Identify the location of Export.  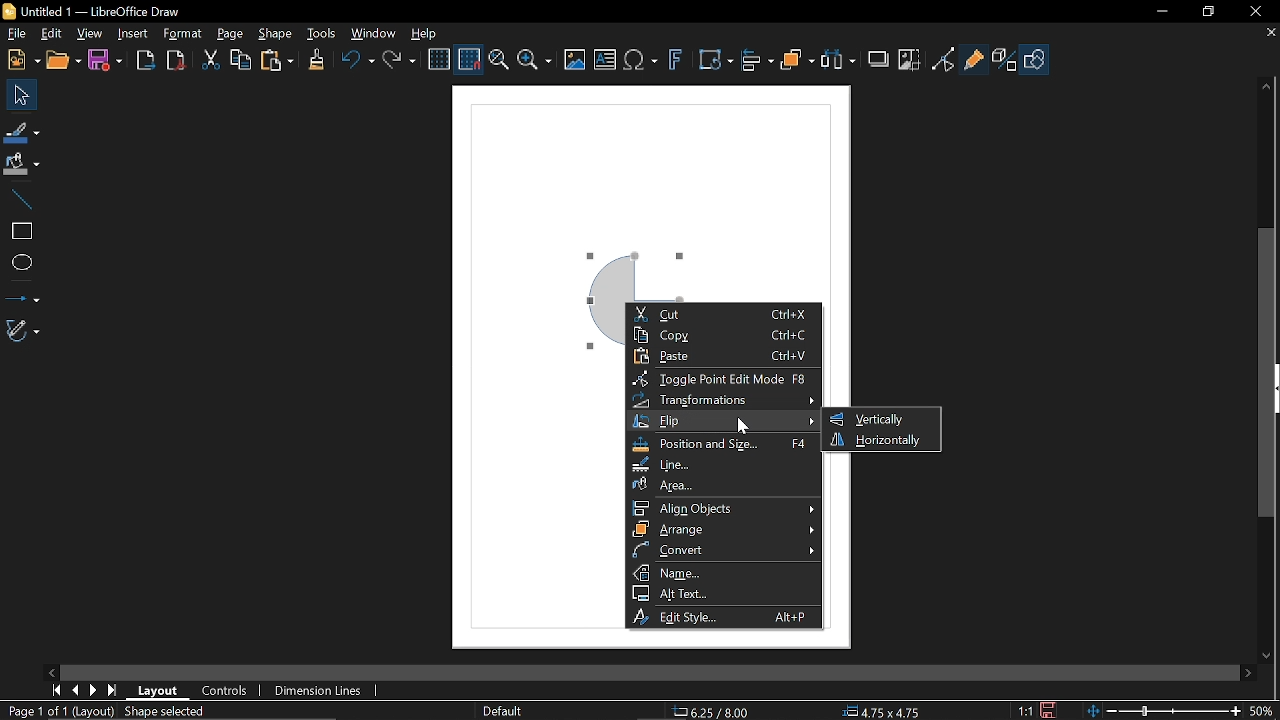
(146, 60).